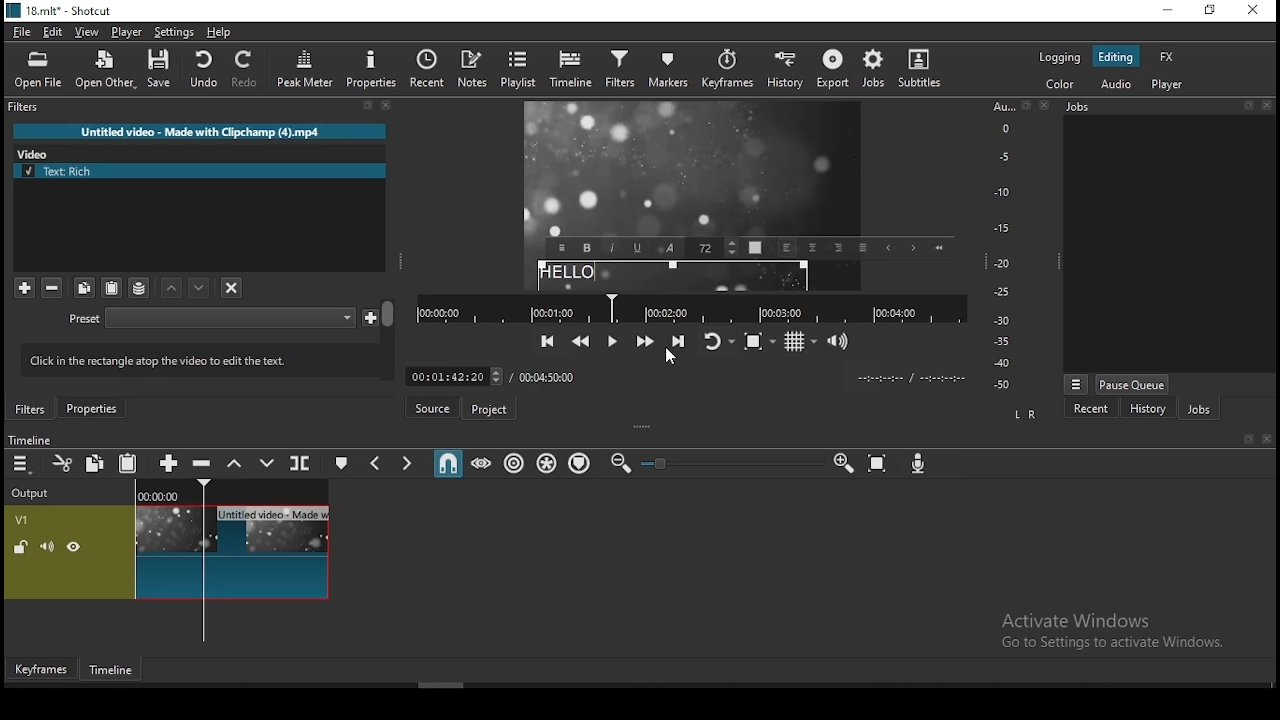  Describe the element at coordinates (34, 490) in the screenshot. I see `Output` at that location.